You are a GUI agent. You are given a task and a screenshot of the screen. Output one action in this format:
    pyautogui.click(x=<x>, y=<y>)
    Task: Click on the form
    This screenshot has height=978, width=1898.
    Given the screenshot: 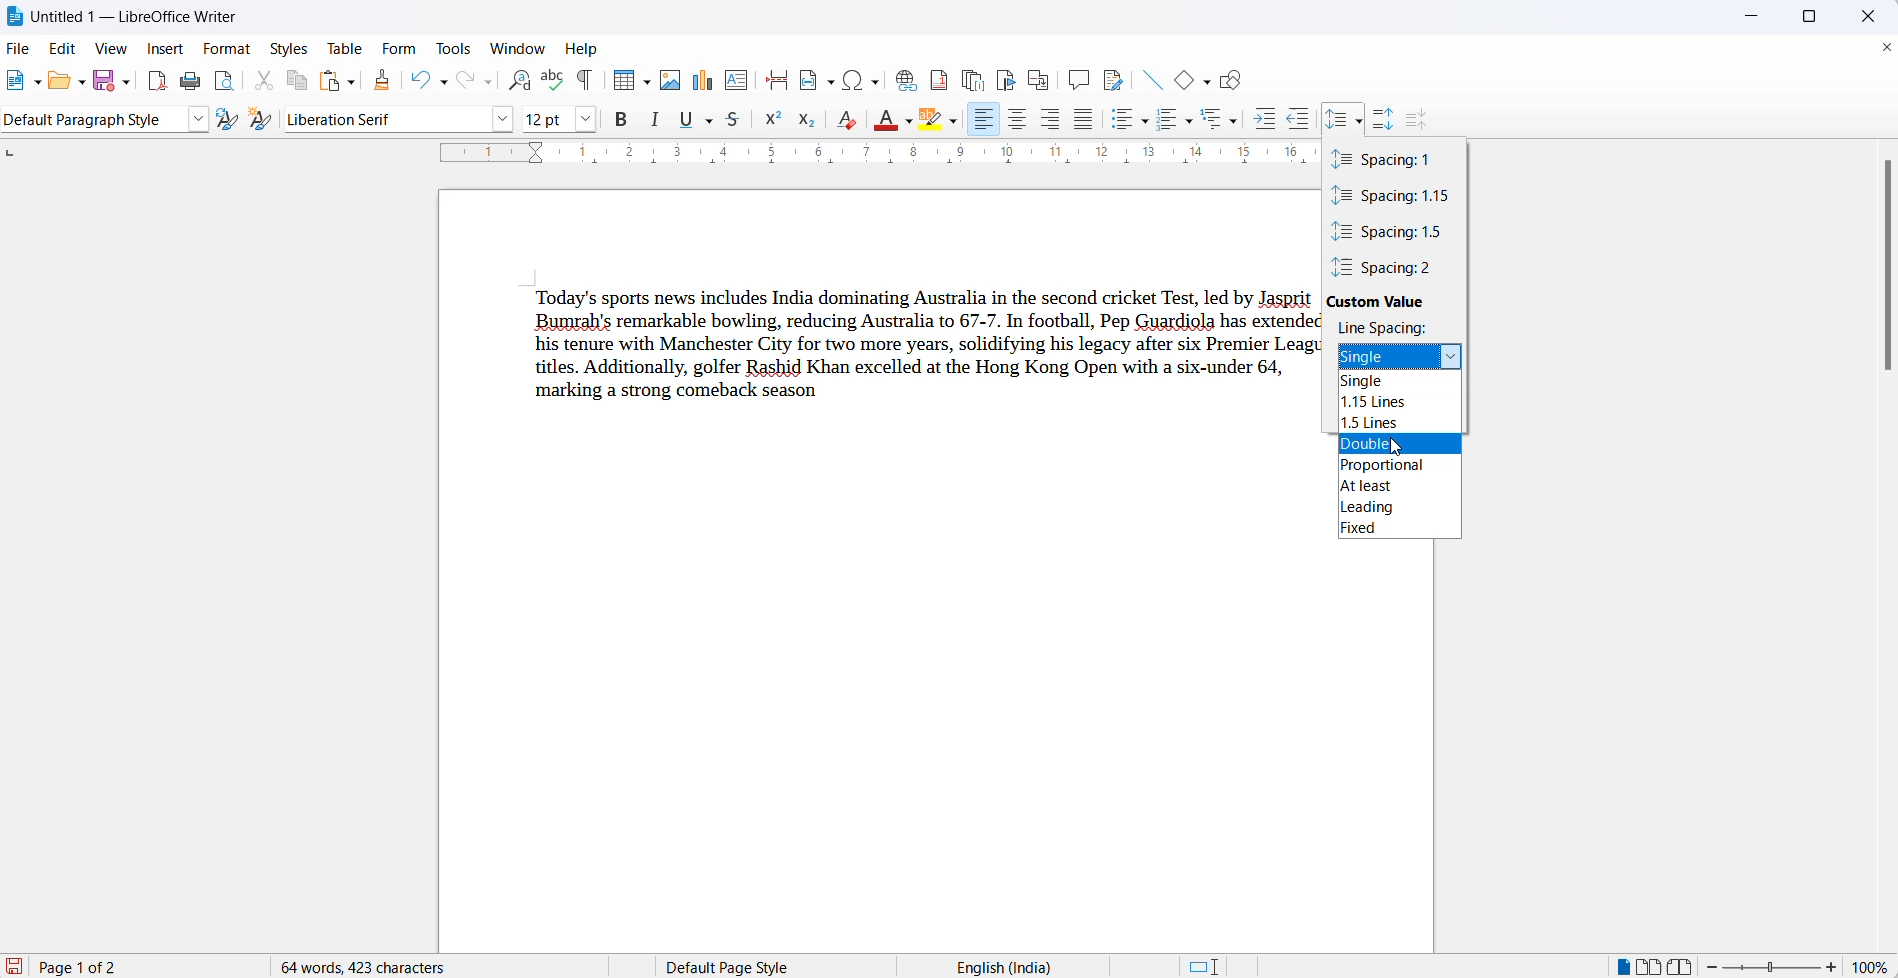 What is the action you would take?
    pyautogui.click(x=403, y=48)
    